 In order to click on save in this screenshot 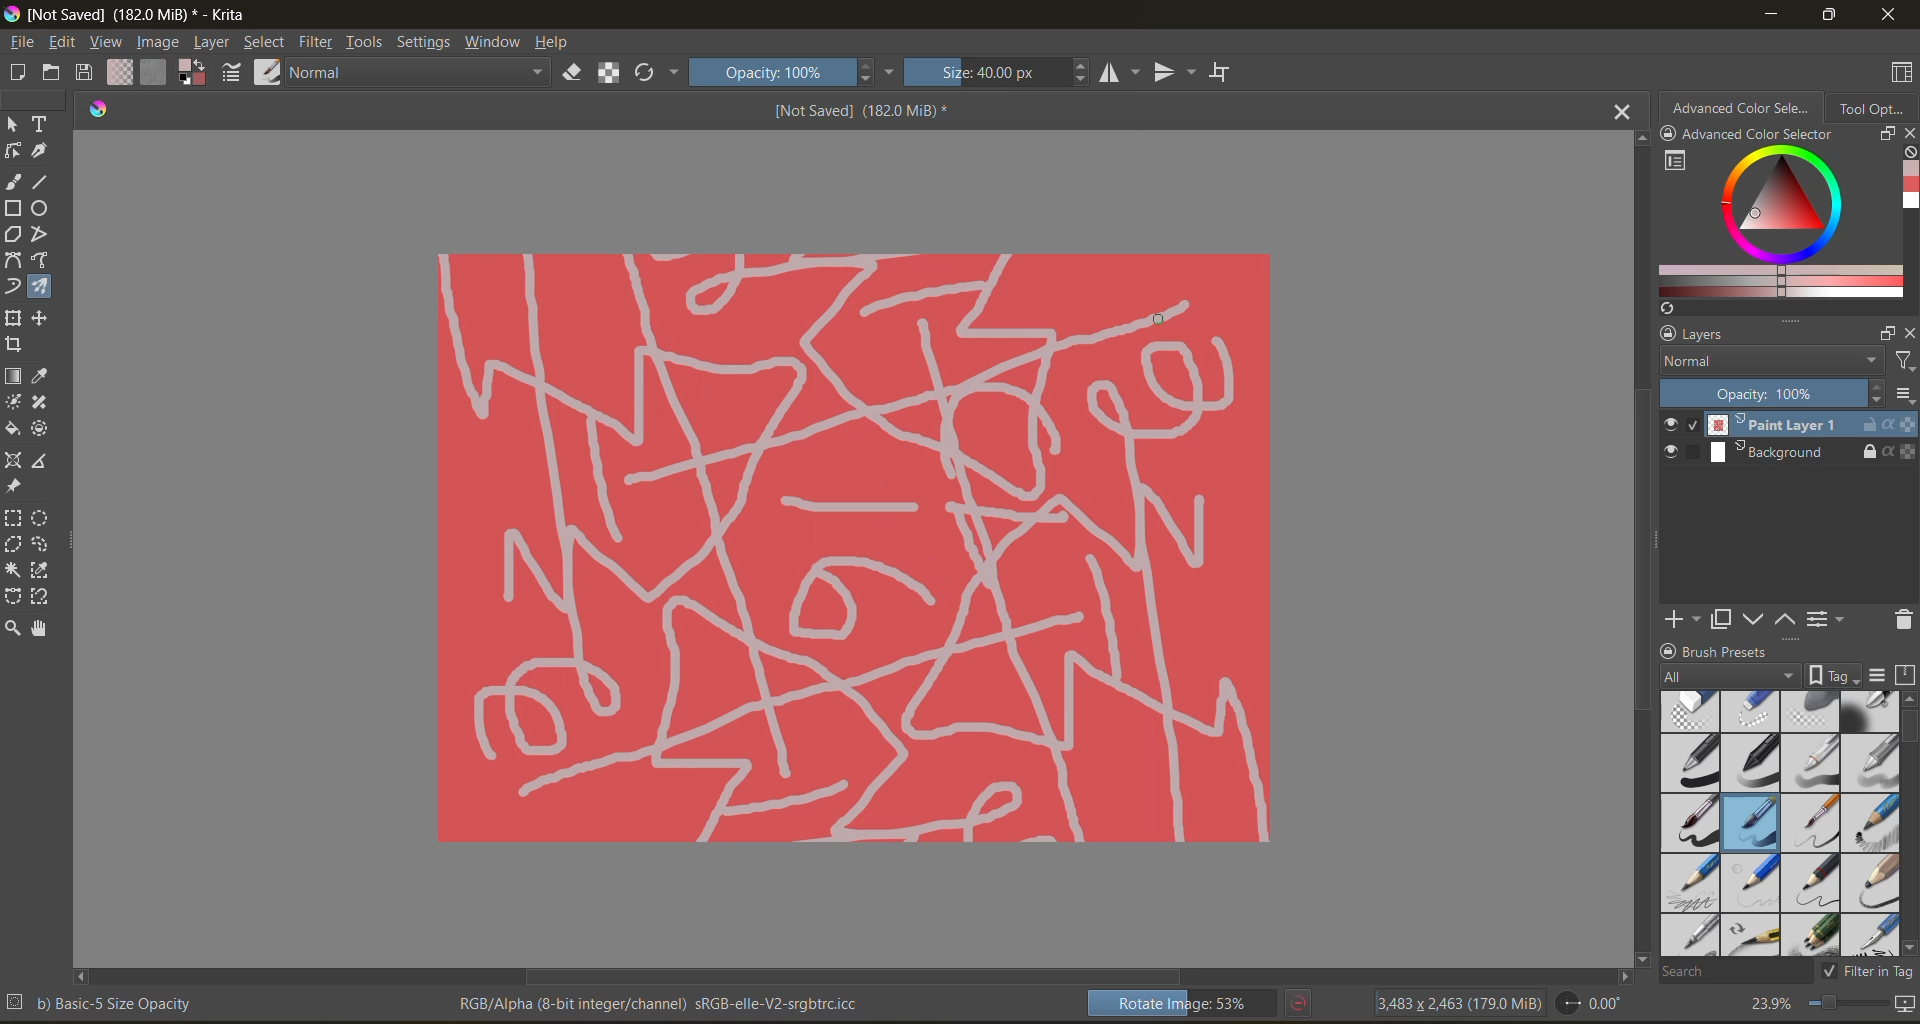, I will do `click(87, 74)`.